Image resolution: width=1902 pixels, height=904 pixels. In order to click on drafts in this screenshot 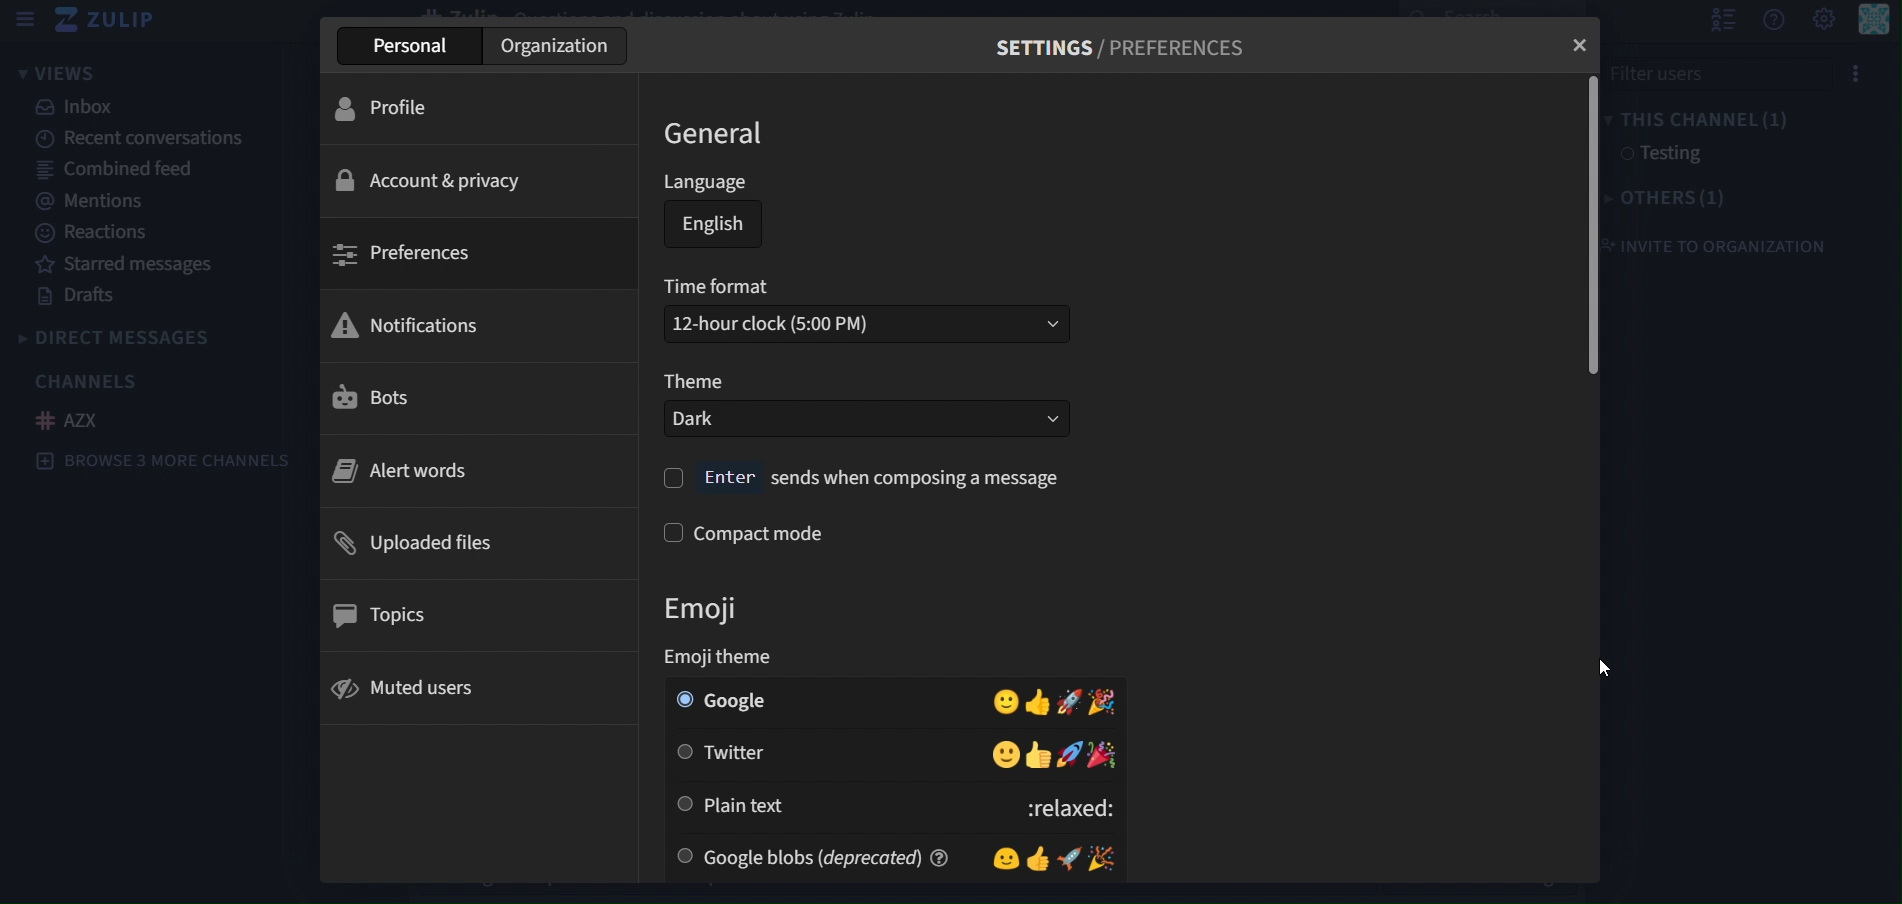, I will do `click(74, 296)`.